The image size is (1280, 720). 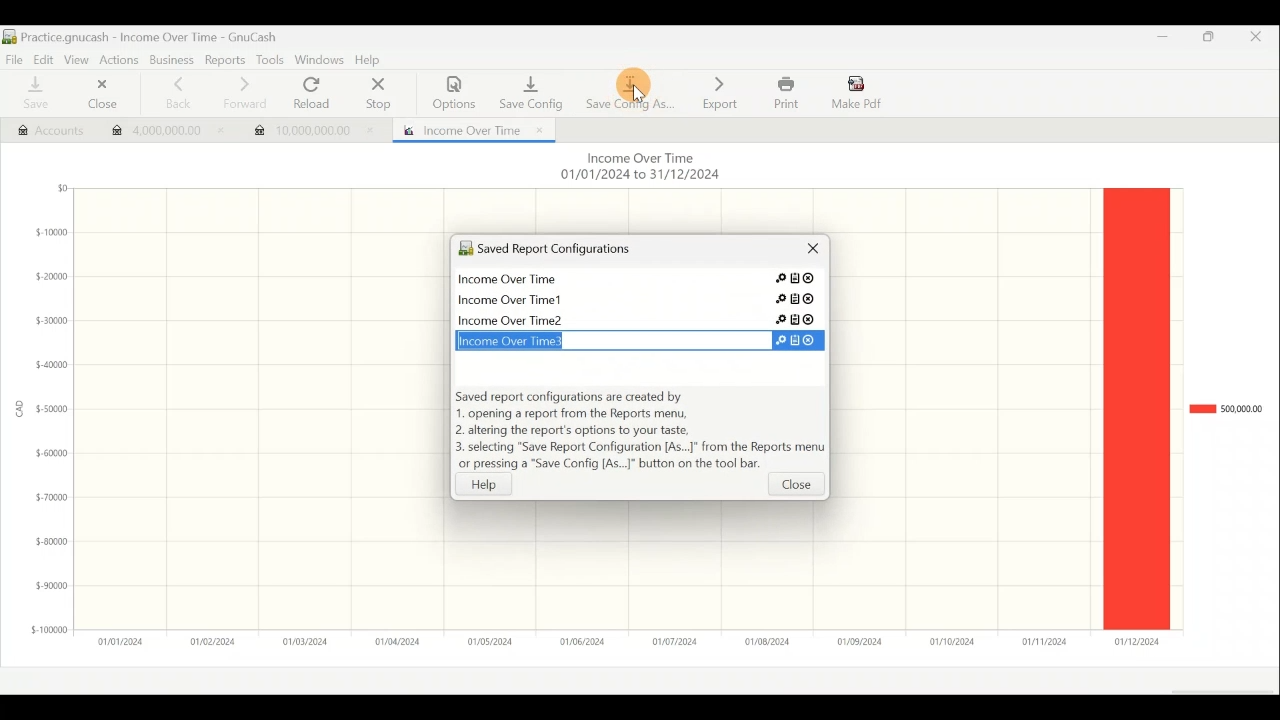 I want to click on Close, so click(x=1263, y=40).